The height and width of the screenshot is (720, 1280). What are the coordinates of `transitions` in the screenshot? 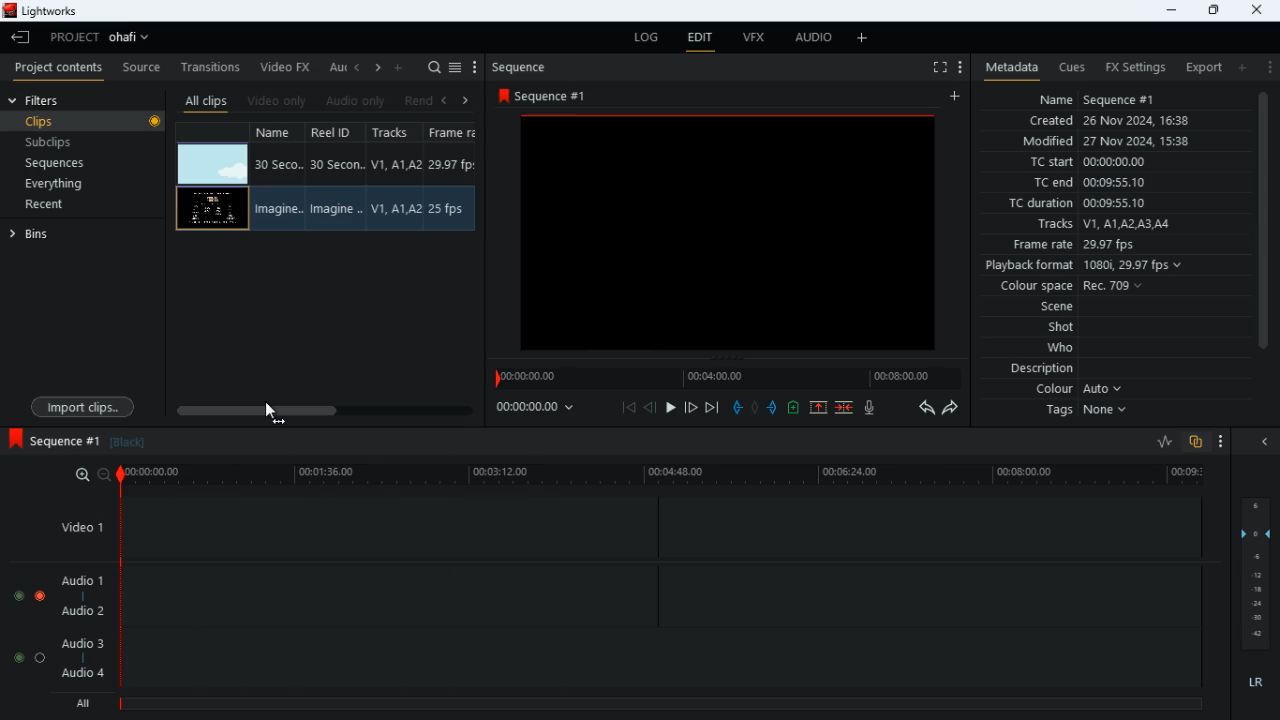 It's located at (210, 66).